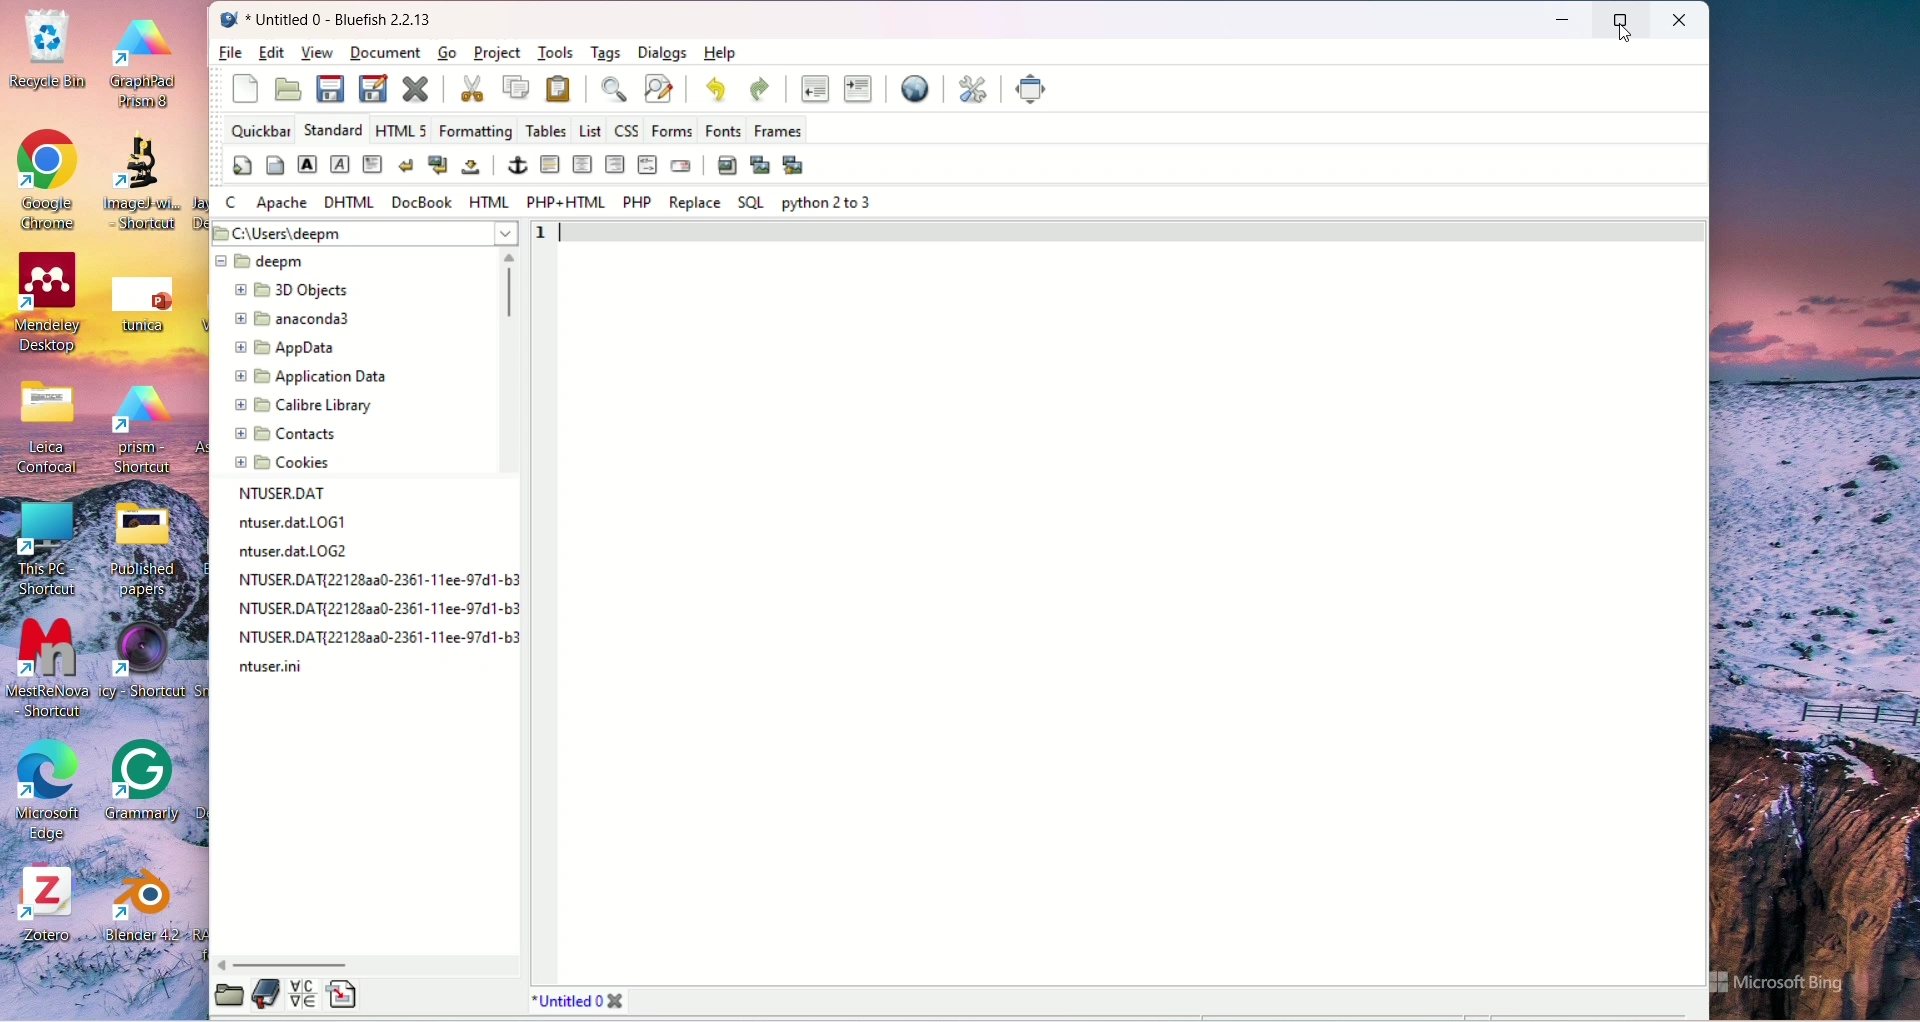 The width and height of the screenshot is (1920, 1022). Describe the element at coordinates (407, 164) in the screenshot. I see `break` at that location.